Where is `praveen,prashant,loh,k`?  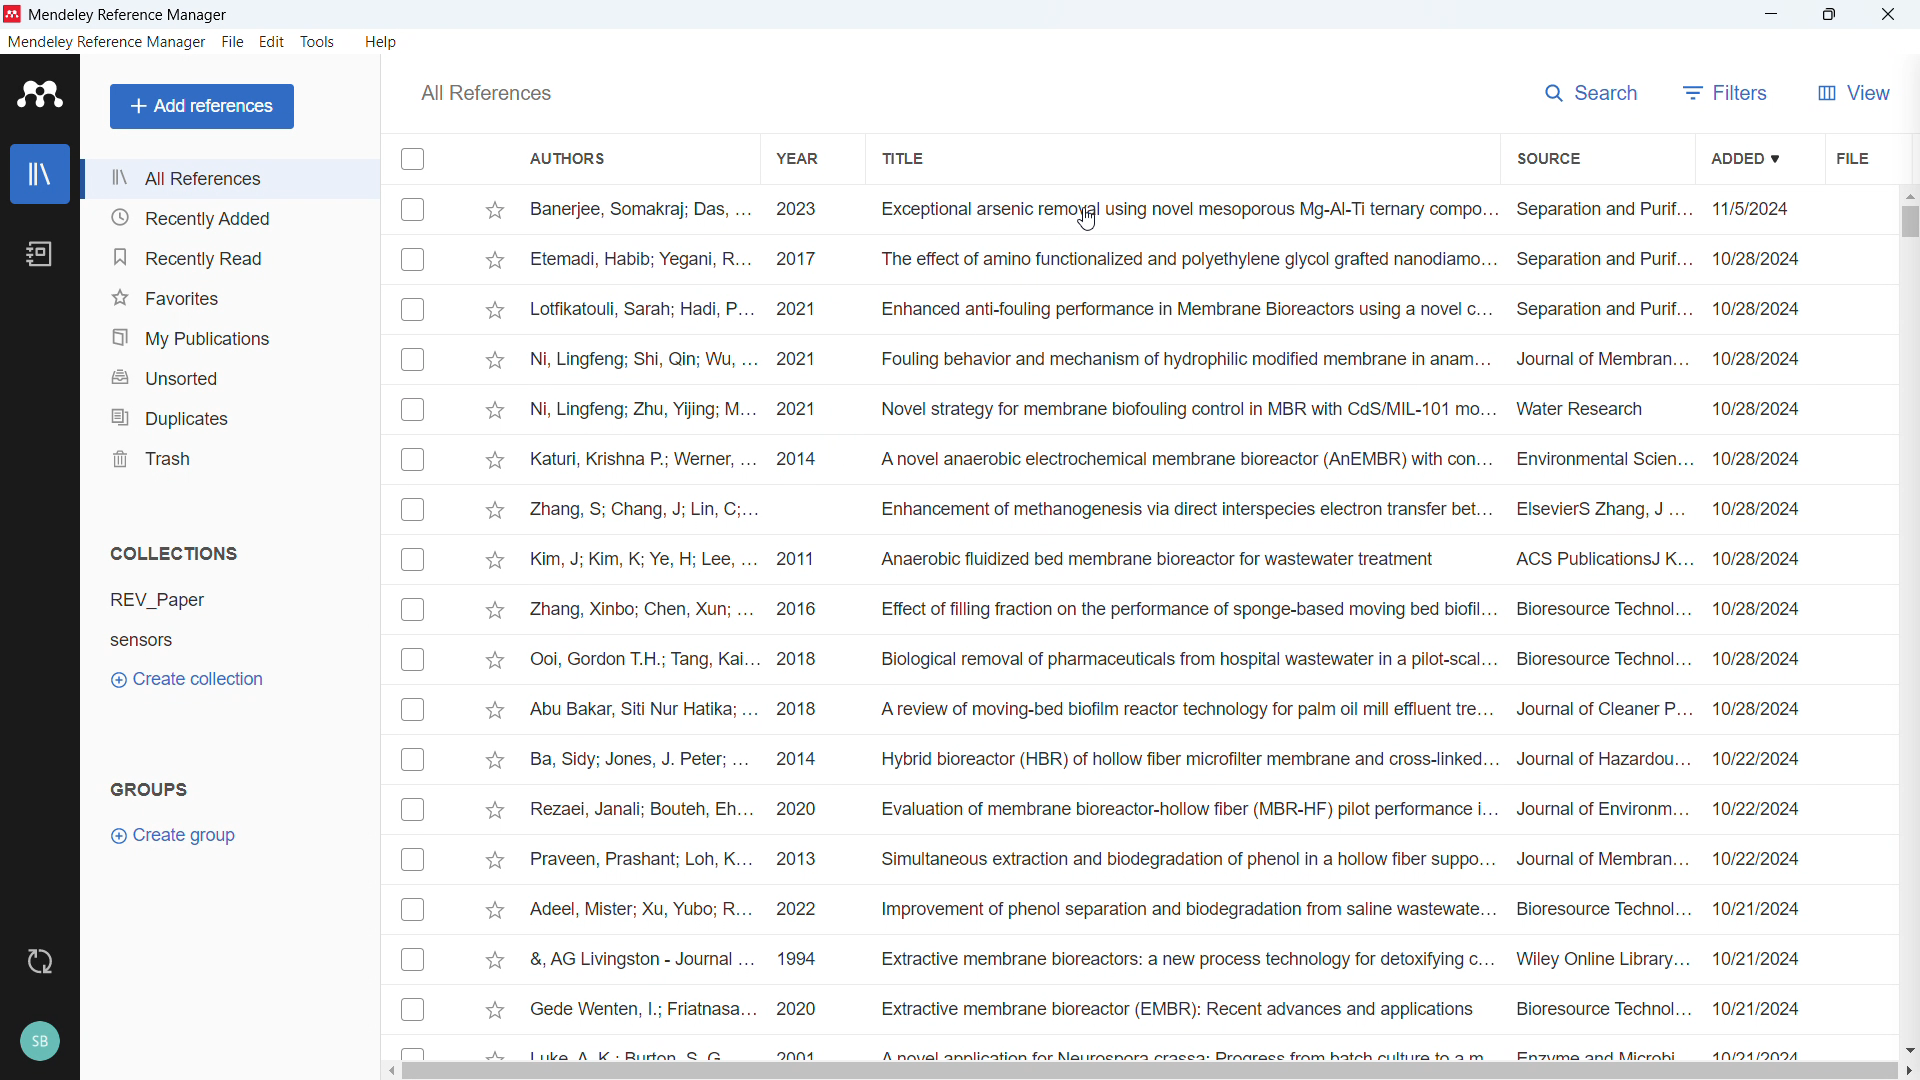
praveen,prashant,loh,k is located at coordinates (641, 861).